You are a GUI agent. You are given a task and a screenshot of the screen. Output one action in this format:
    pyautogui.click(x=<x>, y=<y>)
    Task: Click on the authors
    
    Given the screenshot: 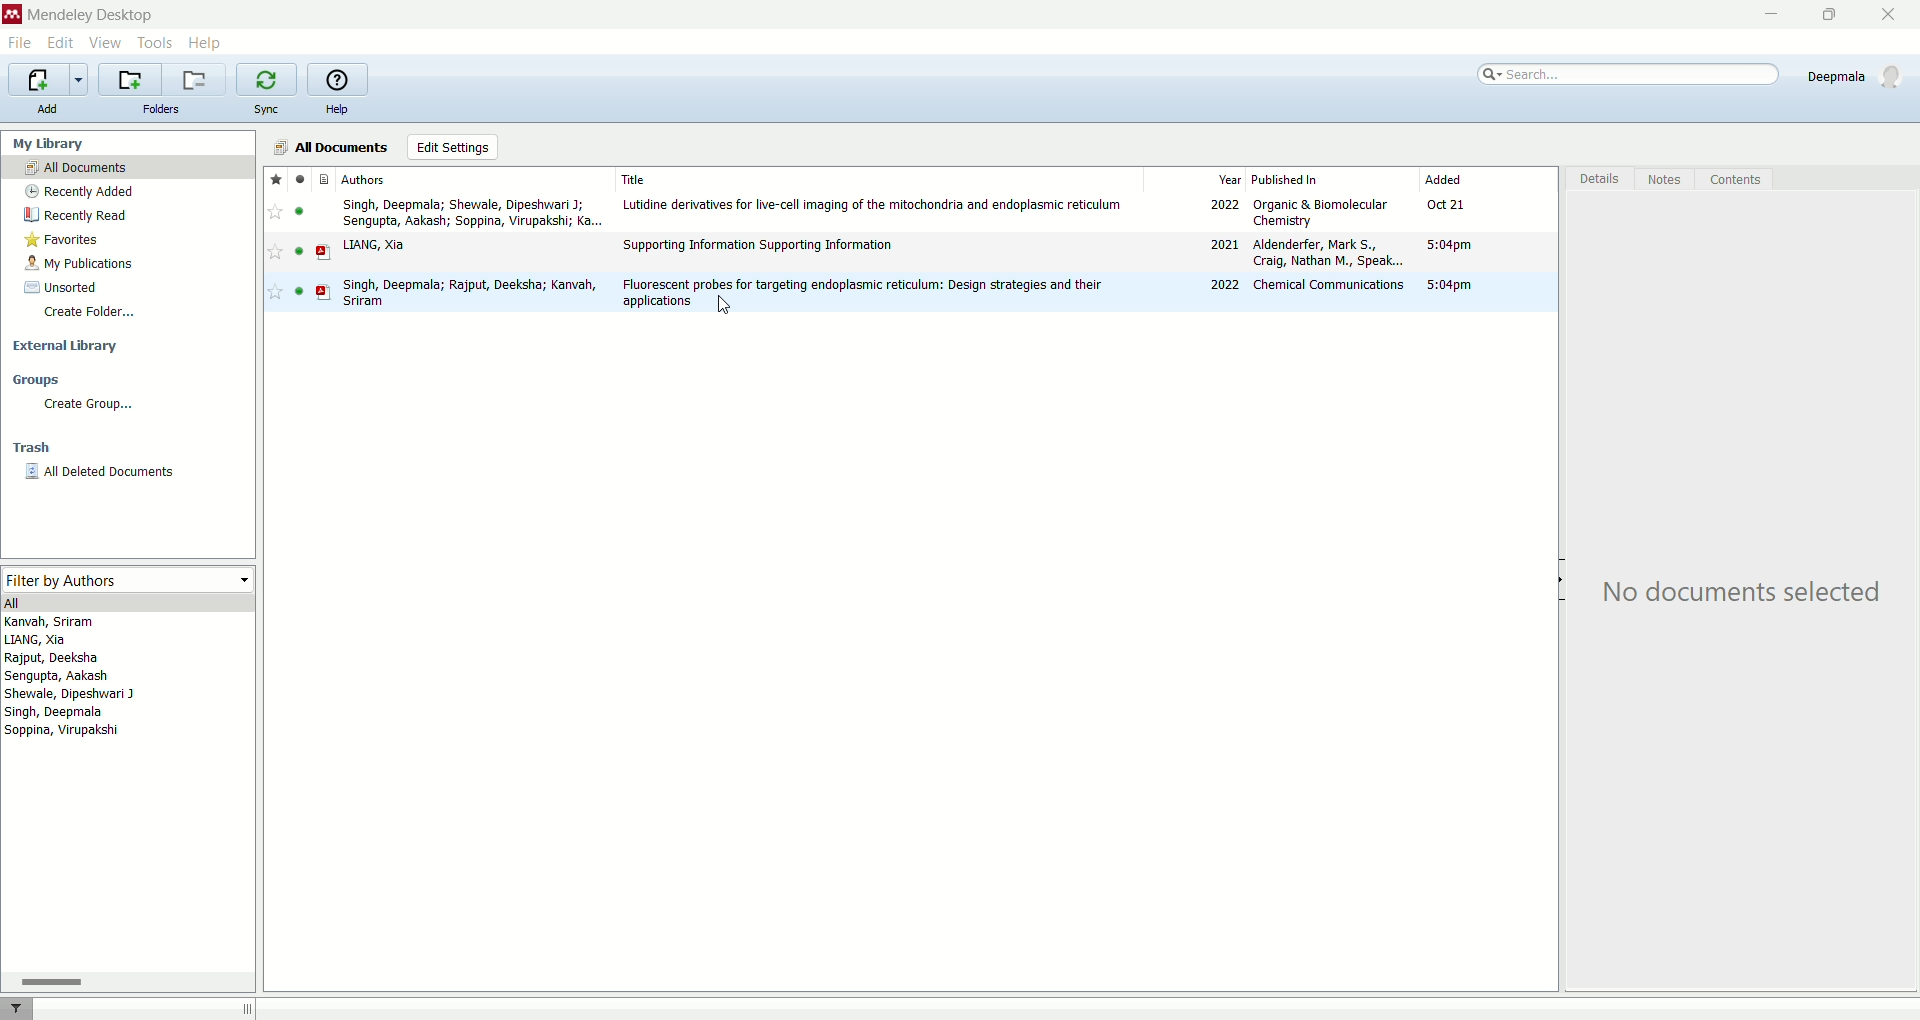 What is the action you would take?
    pyautogui.click(x=80, y=681)
    